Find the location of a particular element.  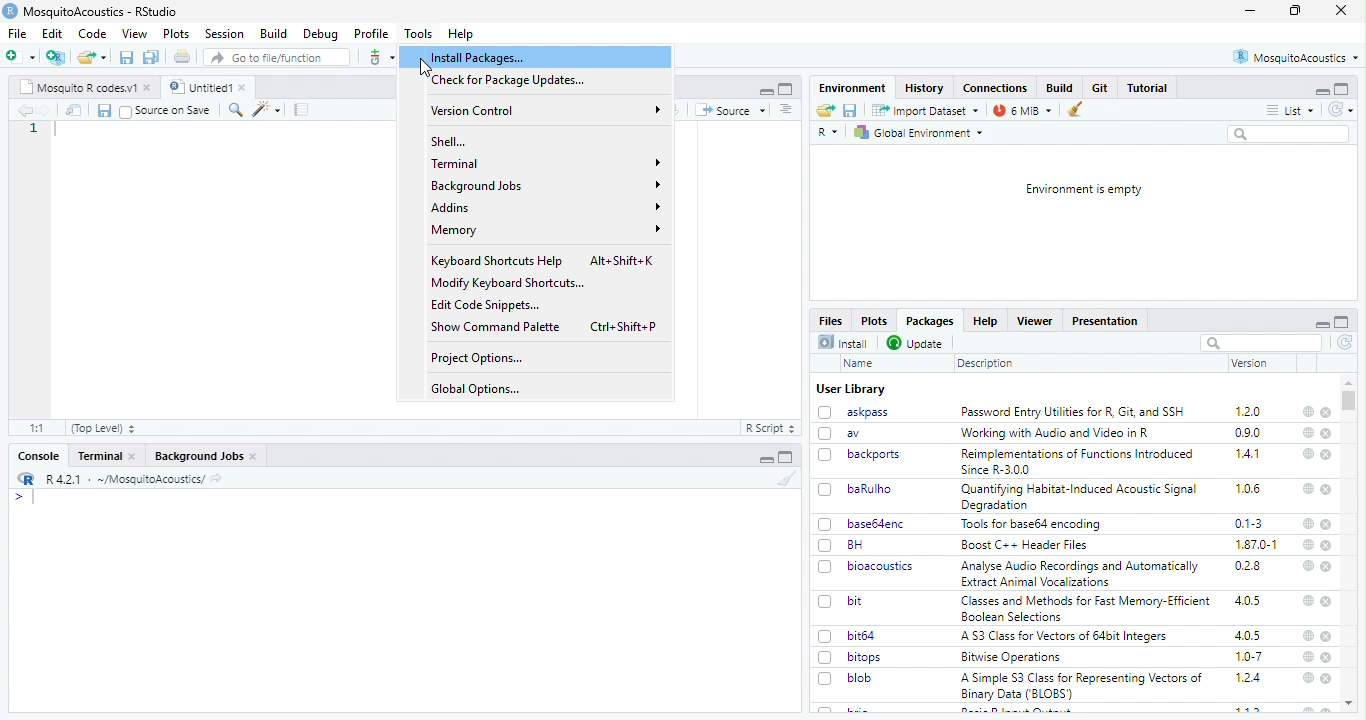

close is located at coordinates (1328, 413).